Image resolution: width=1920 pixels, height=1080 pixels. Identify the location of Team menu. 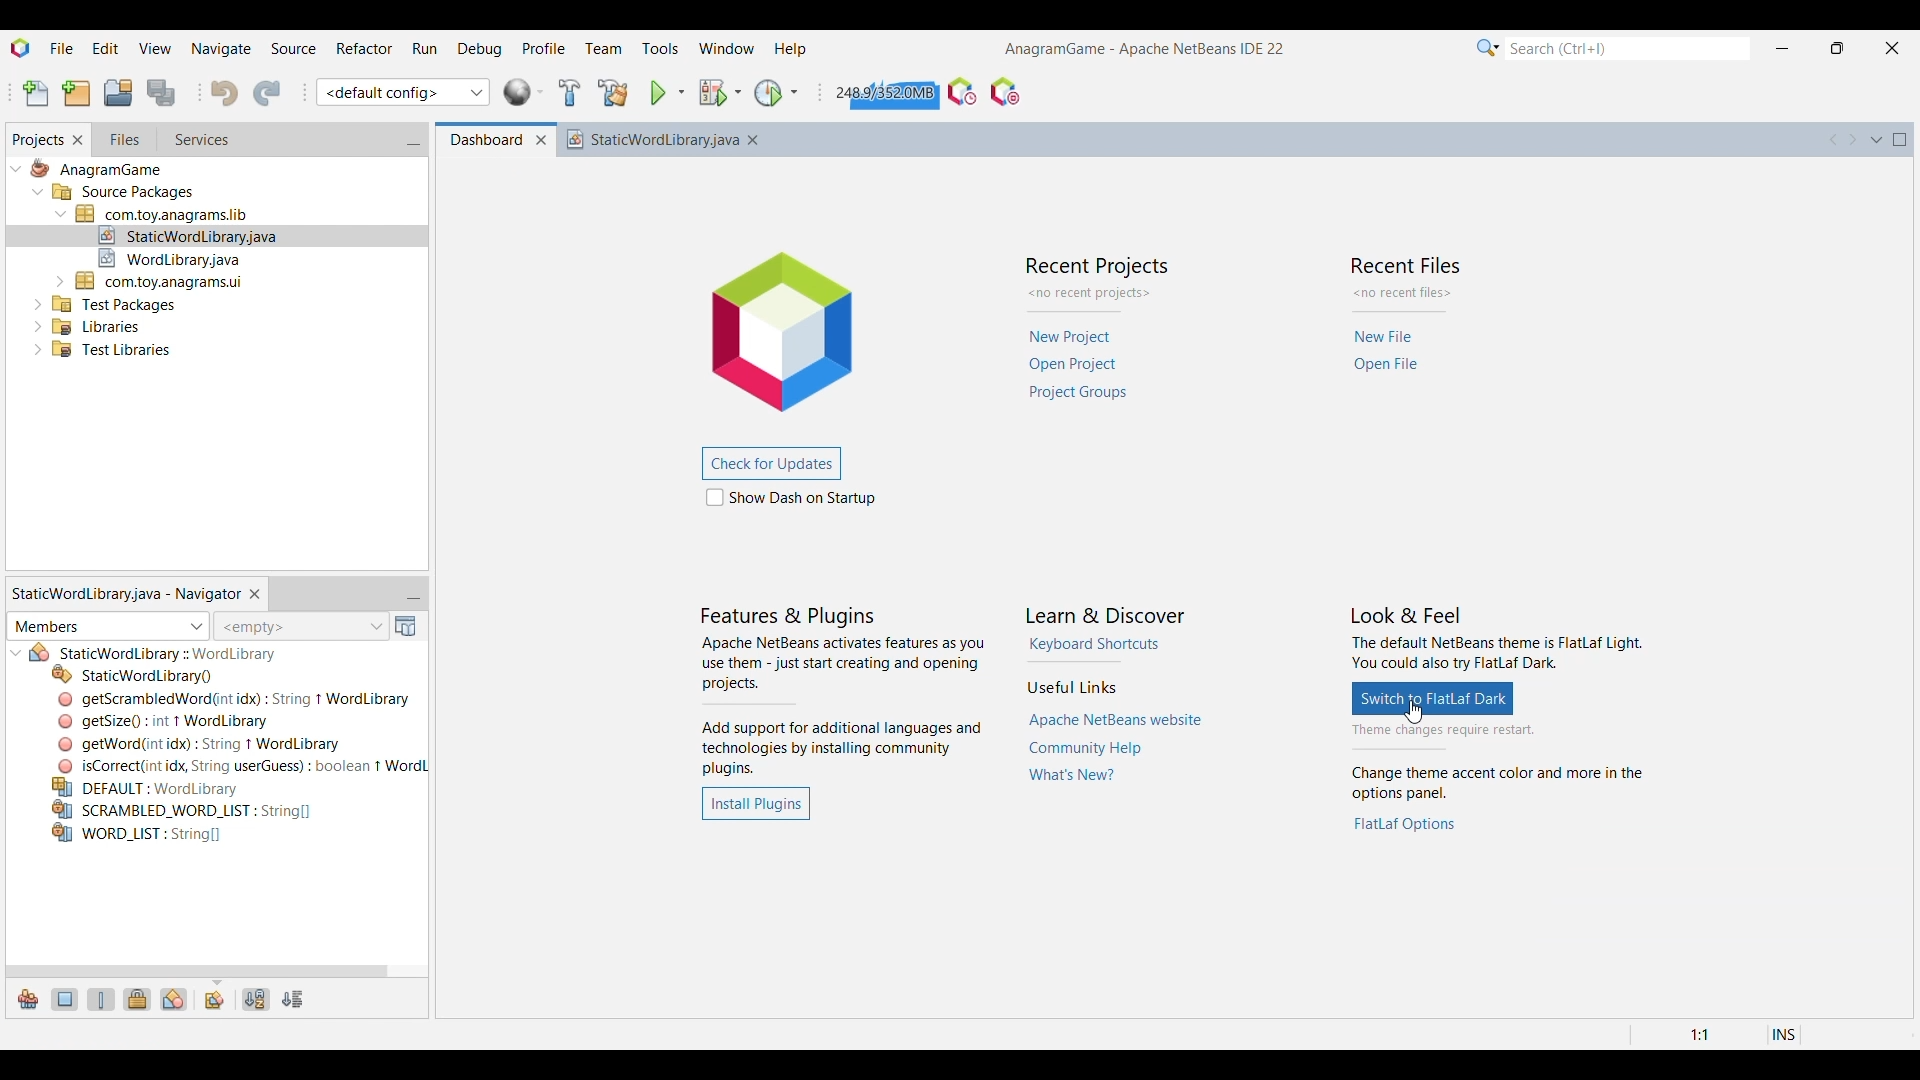
(603, 49).